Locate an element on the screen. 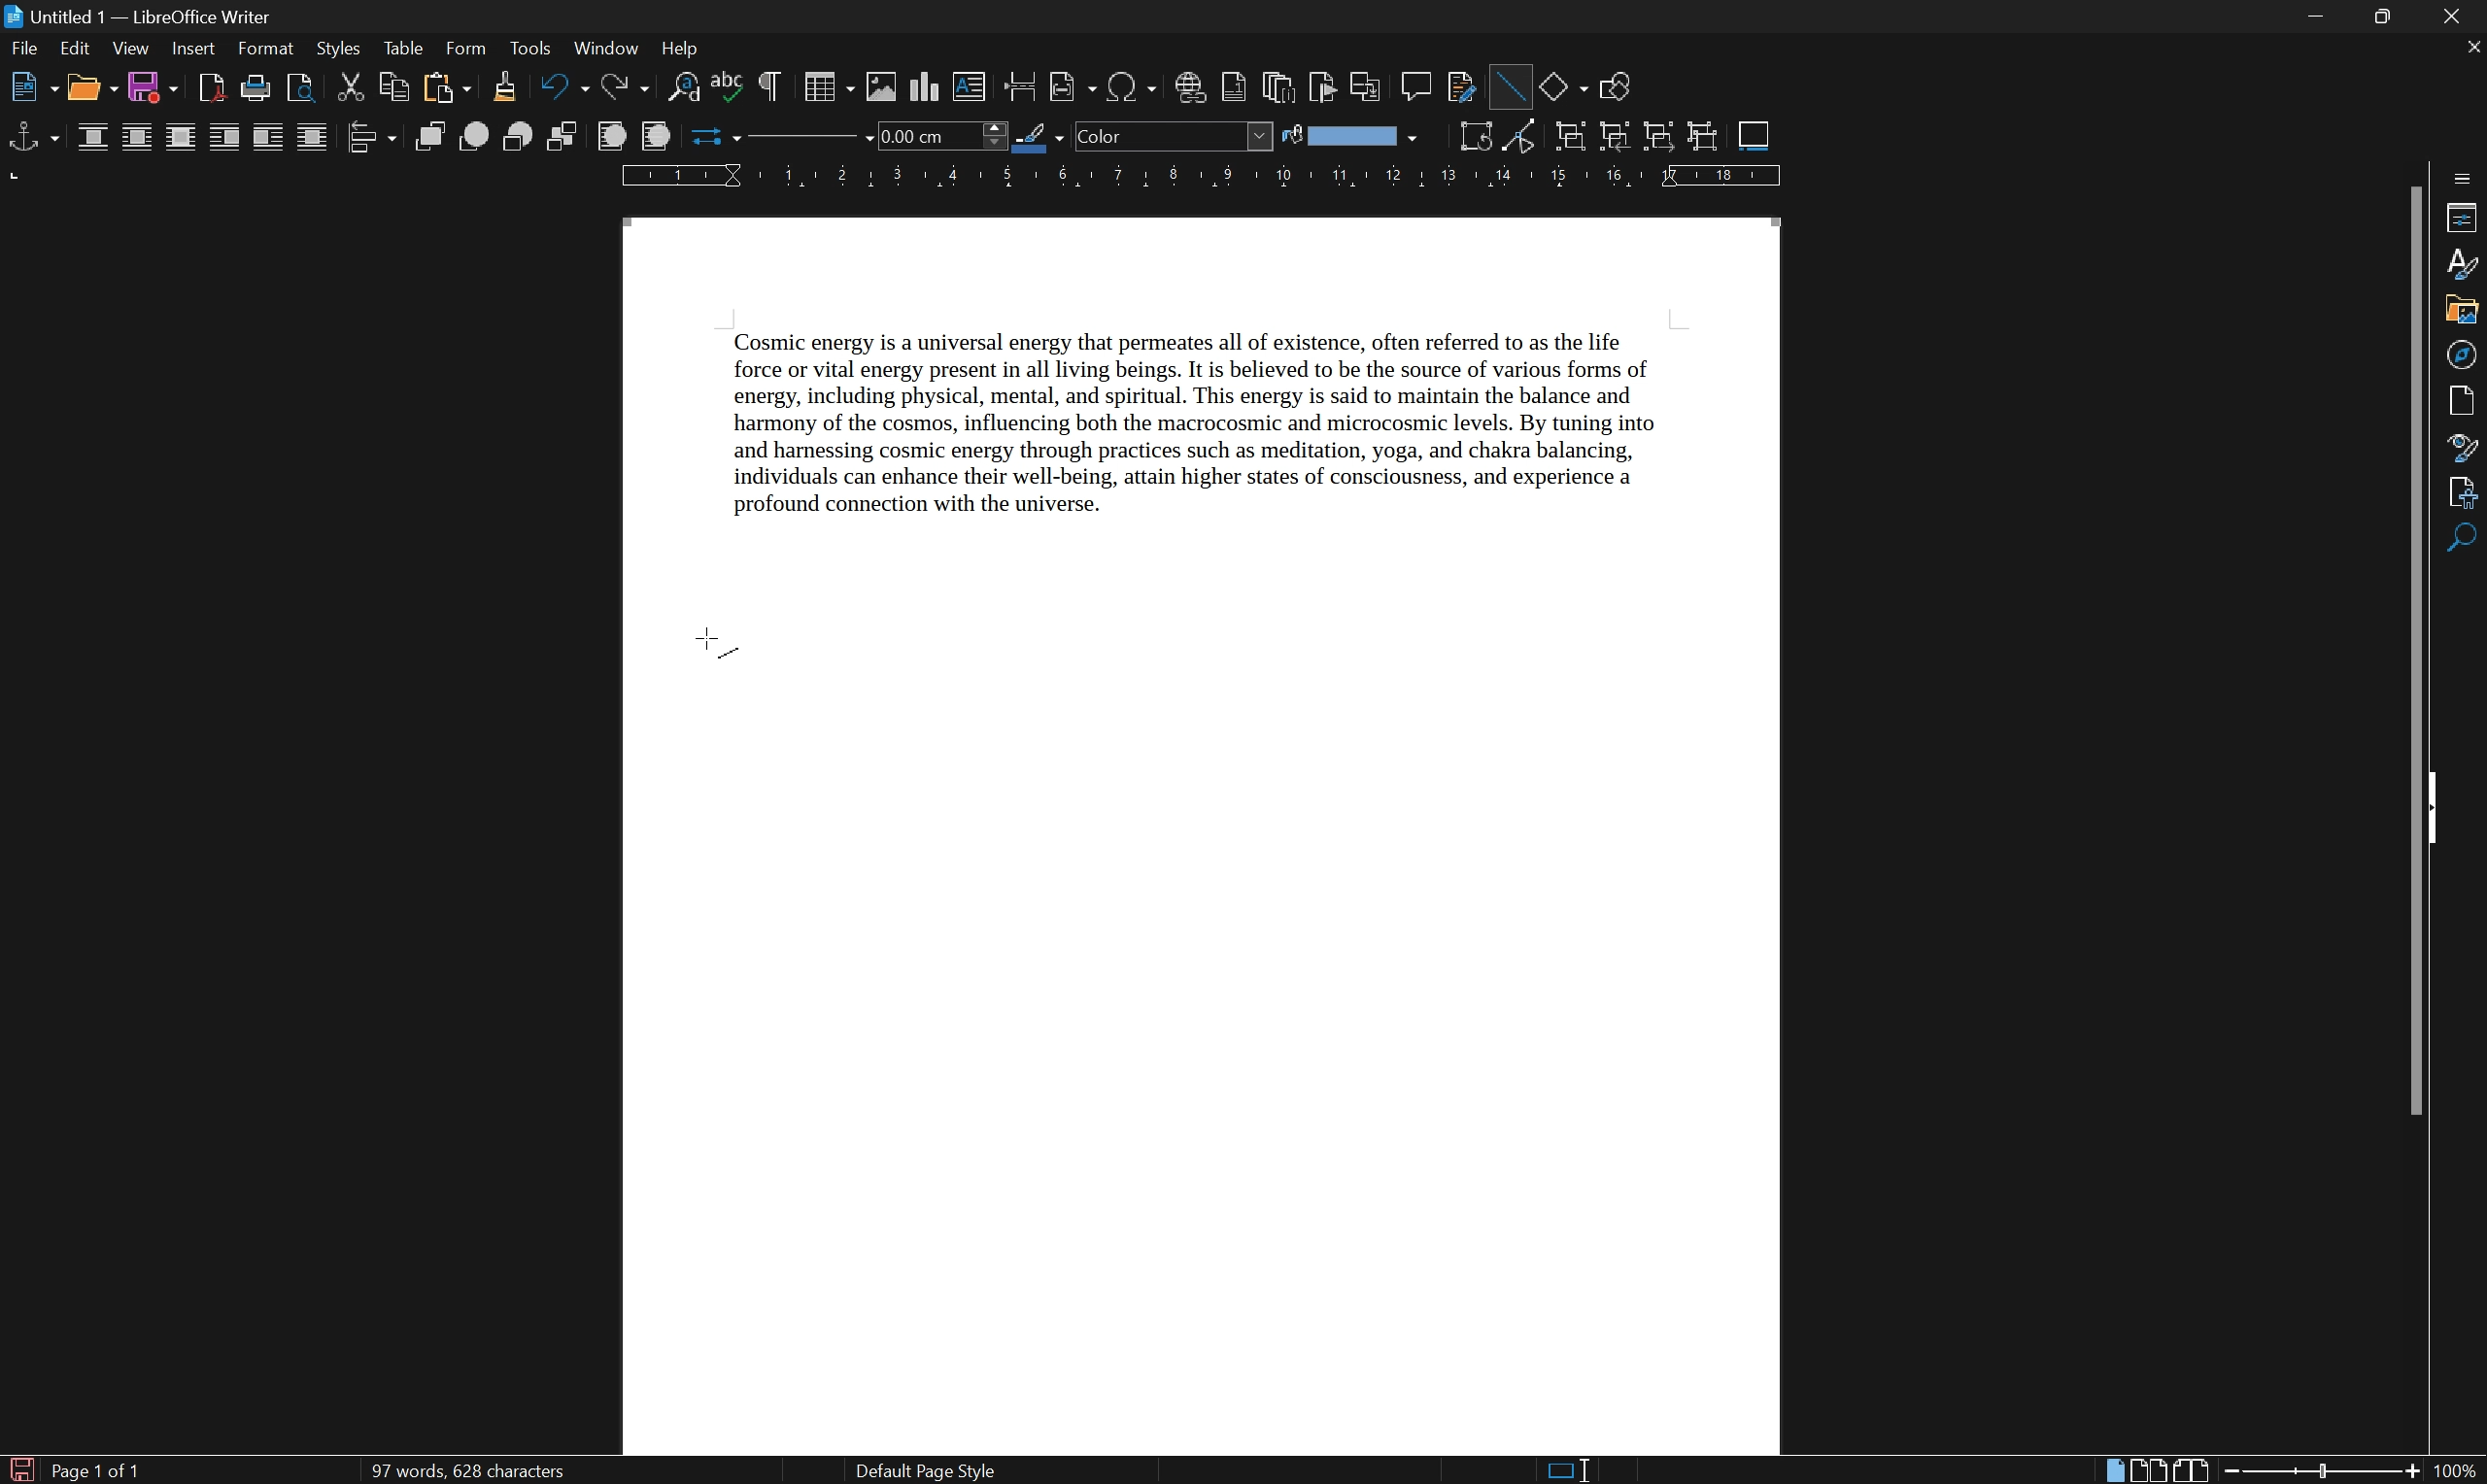 The height and width of the screenshot is (1484, 2487). insert textbox is located at coordinates (970, 85).